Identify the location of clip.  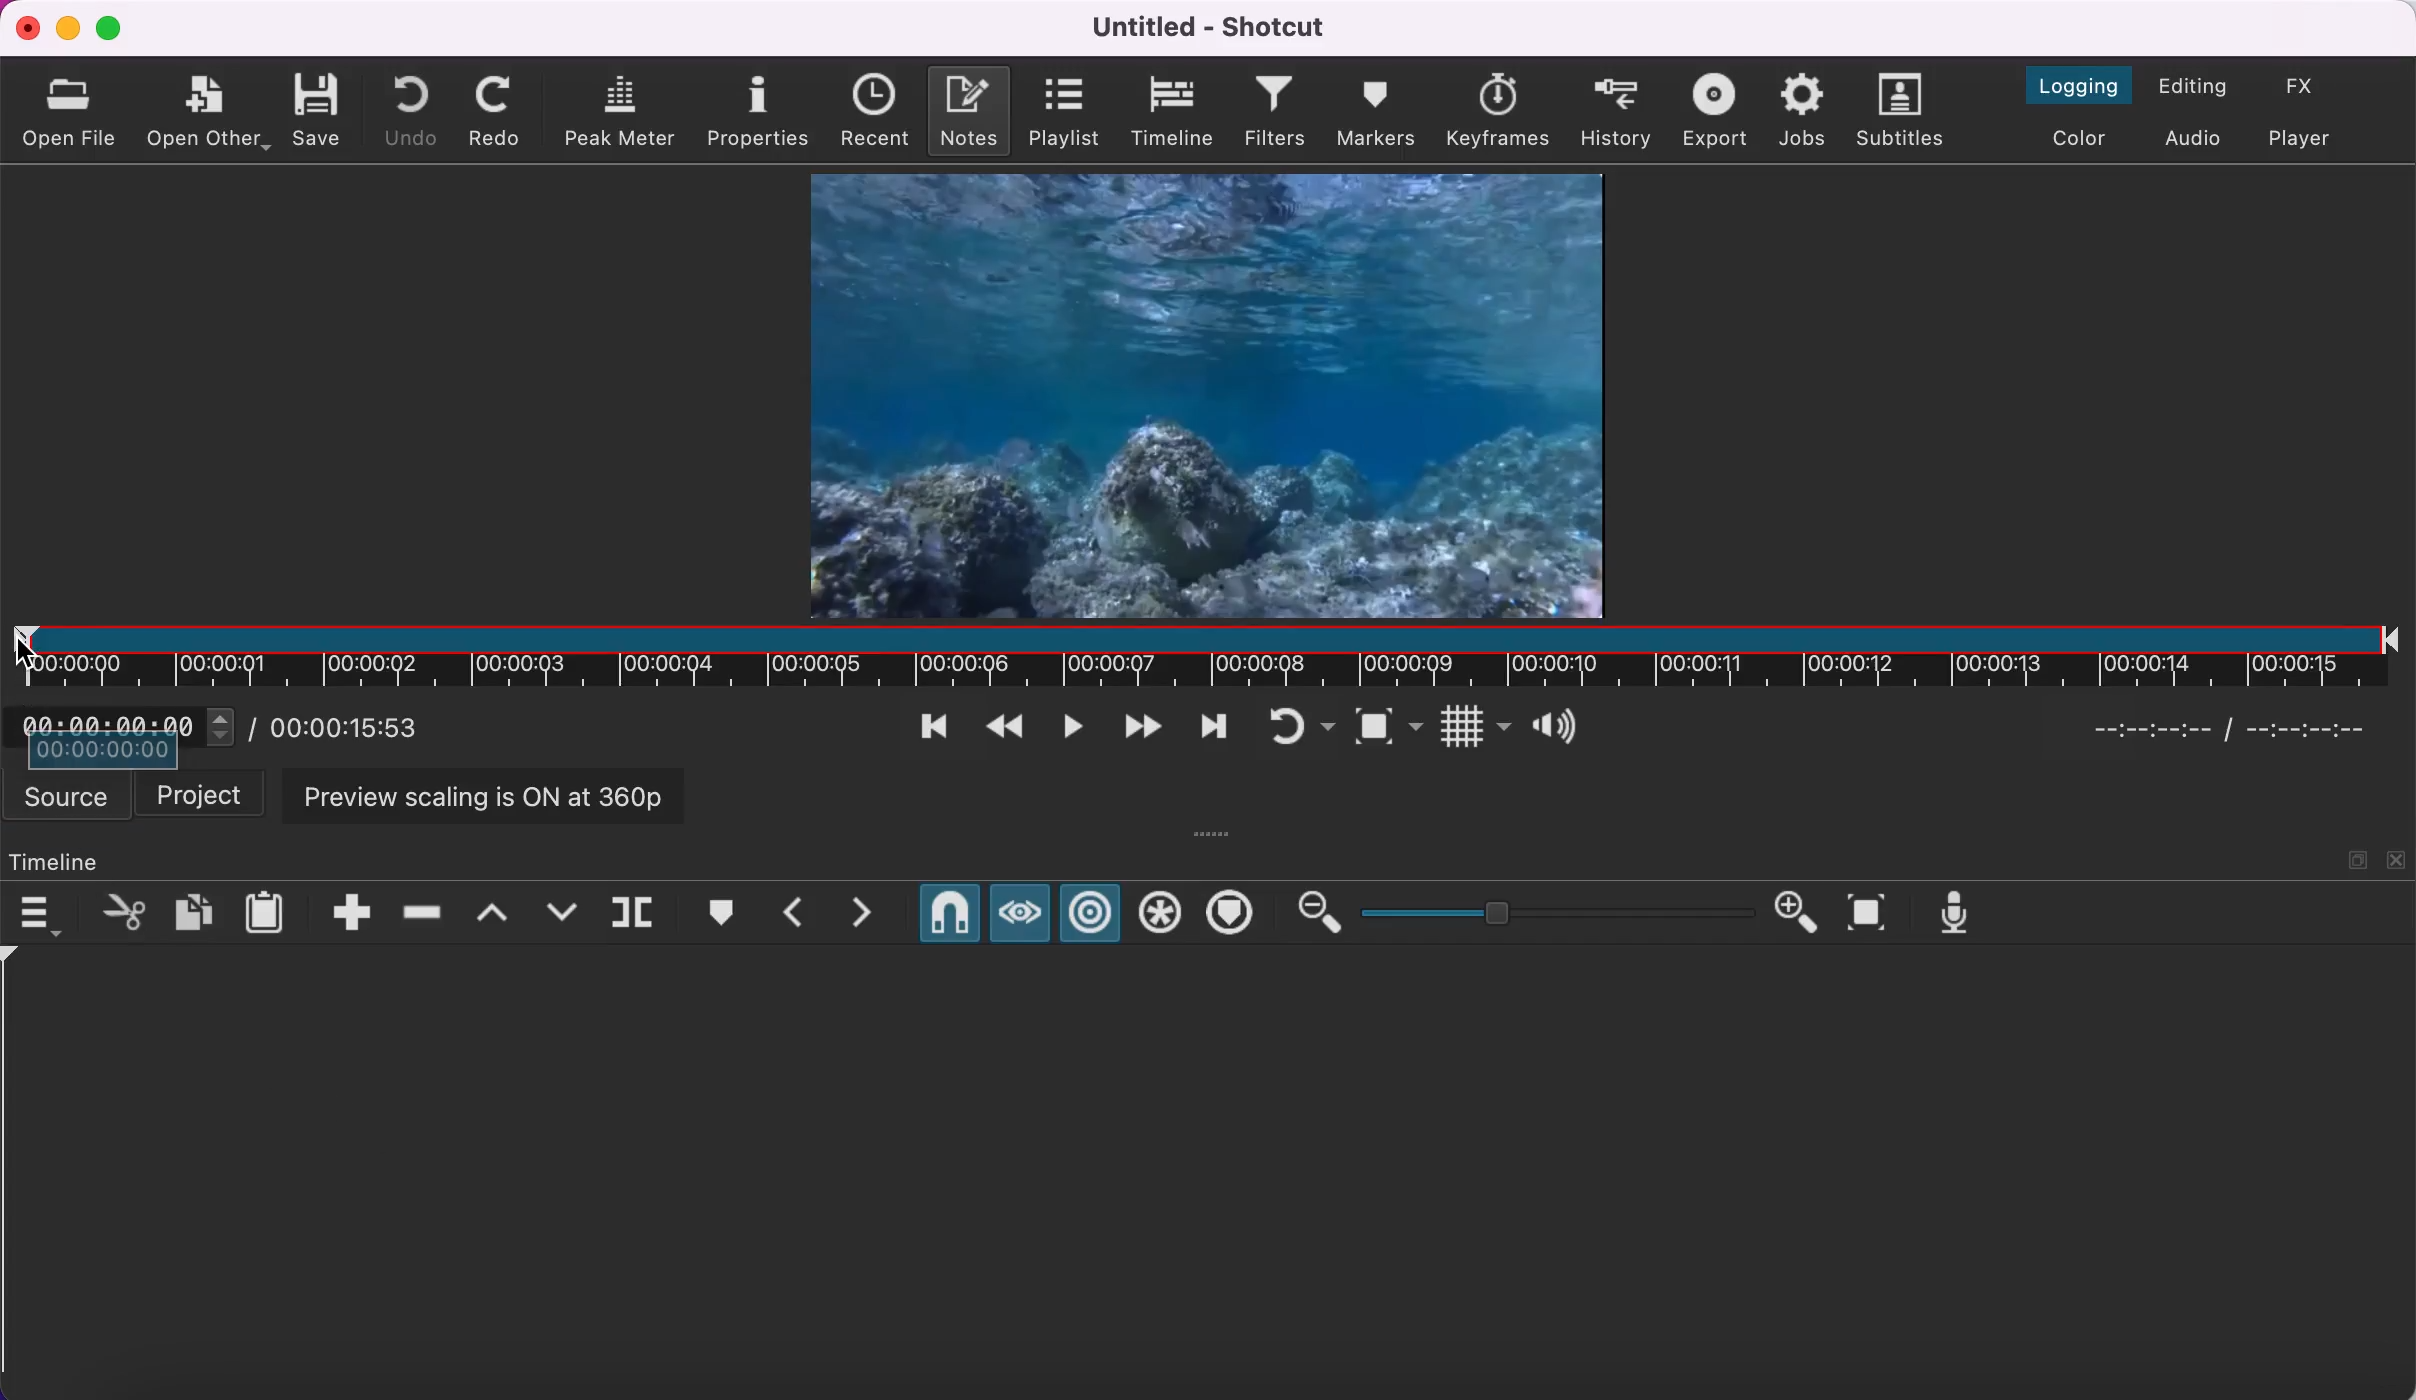
(1205, 397).